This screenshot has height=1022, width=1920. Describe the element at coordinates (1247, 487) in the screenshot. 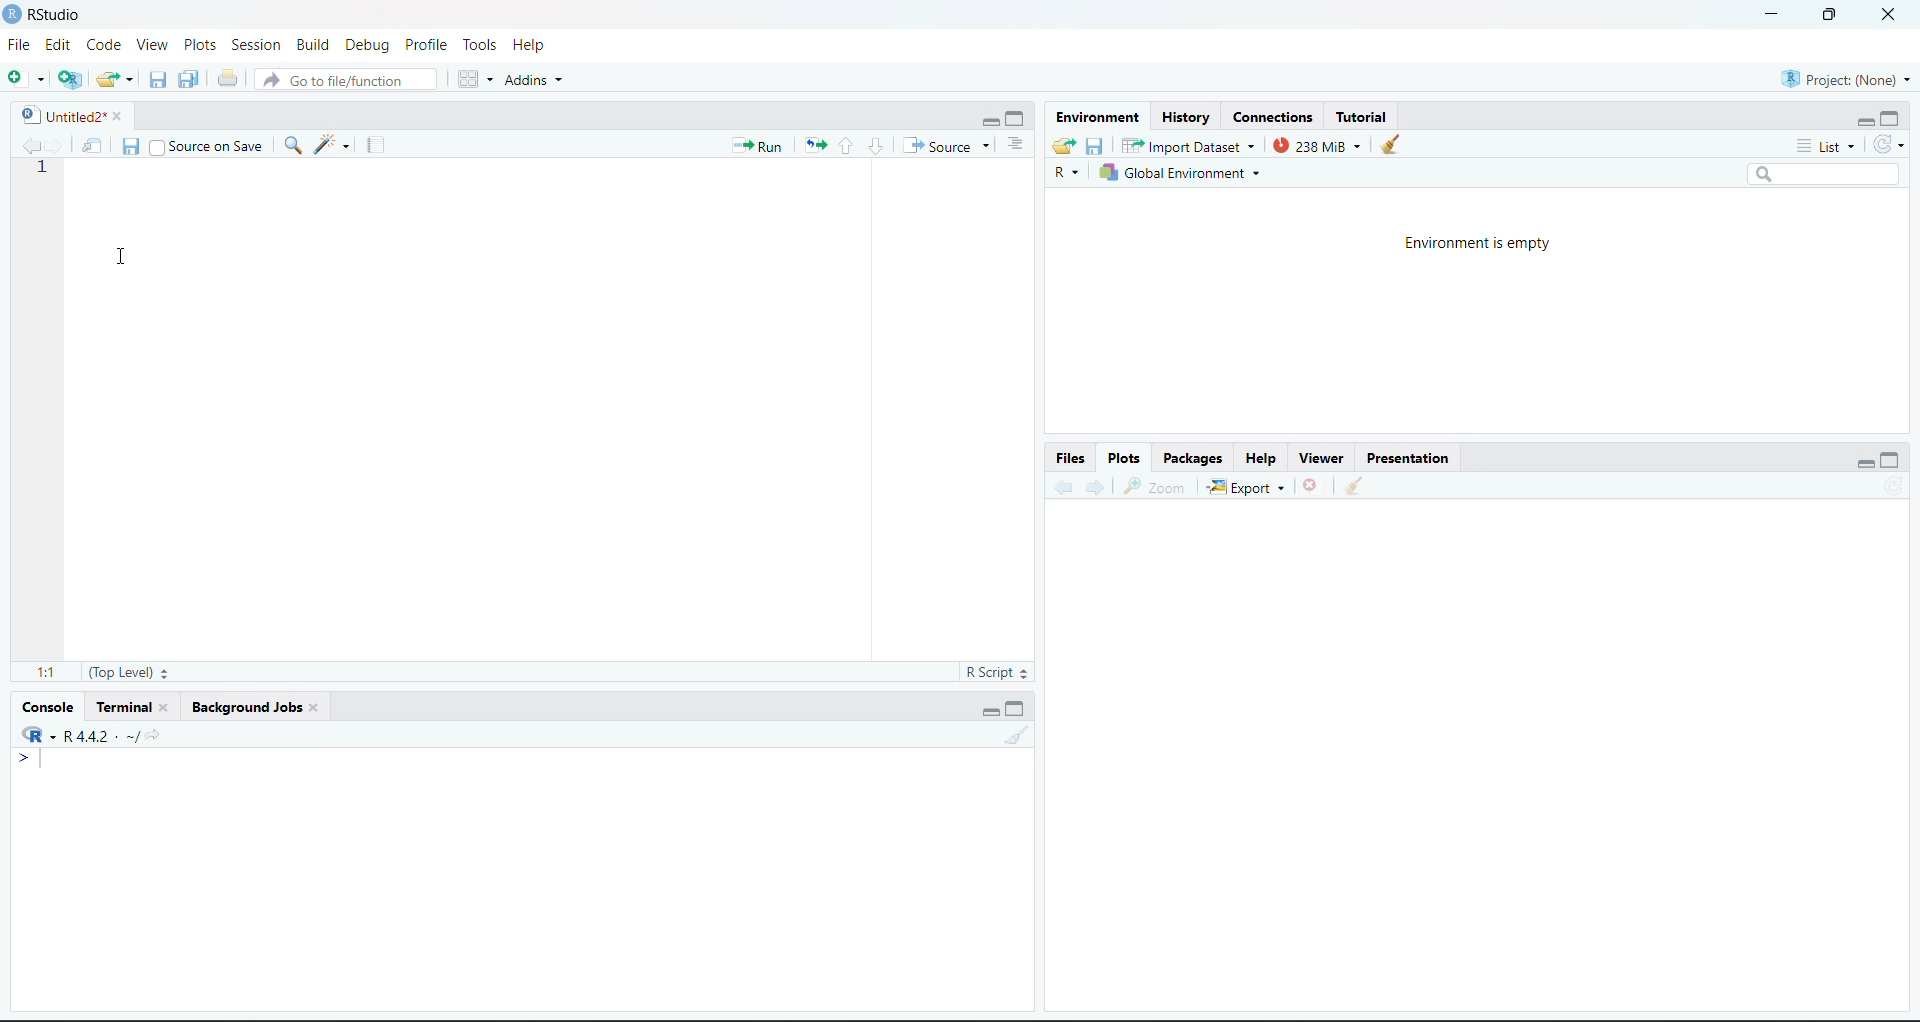

I see `Export` at that location.